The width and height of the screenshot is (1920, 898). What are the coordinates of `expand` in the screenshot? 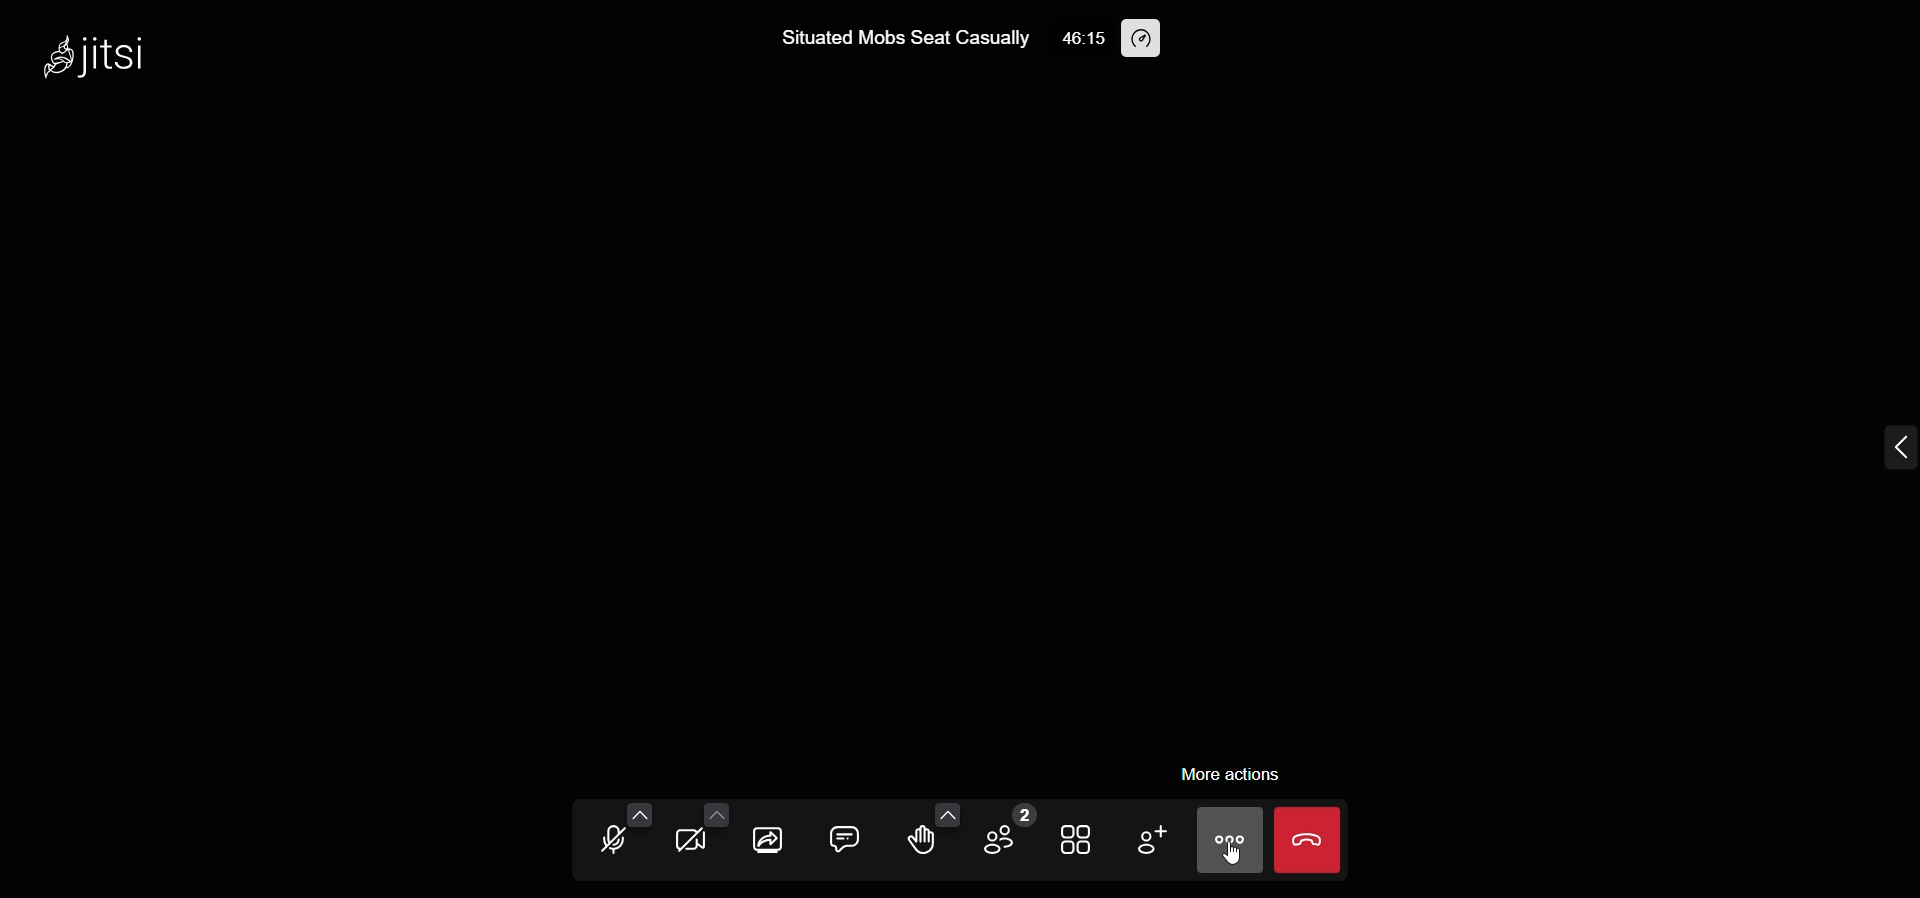 It's located at (1894, 447).